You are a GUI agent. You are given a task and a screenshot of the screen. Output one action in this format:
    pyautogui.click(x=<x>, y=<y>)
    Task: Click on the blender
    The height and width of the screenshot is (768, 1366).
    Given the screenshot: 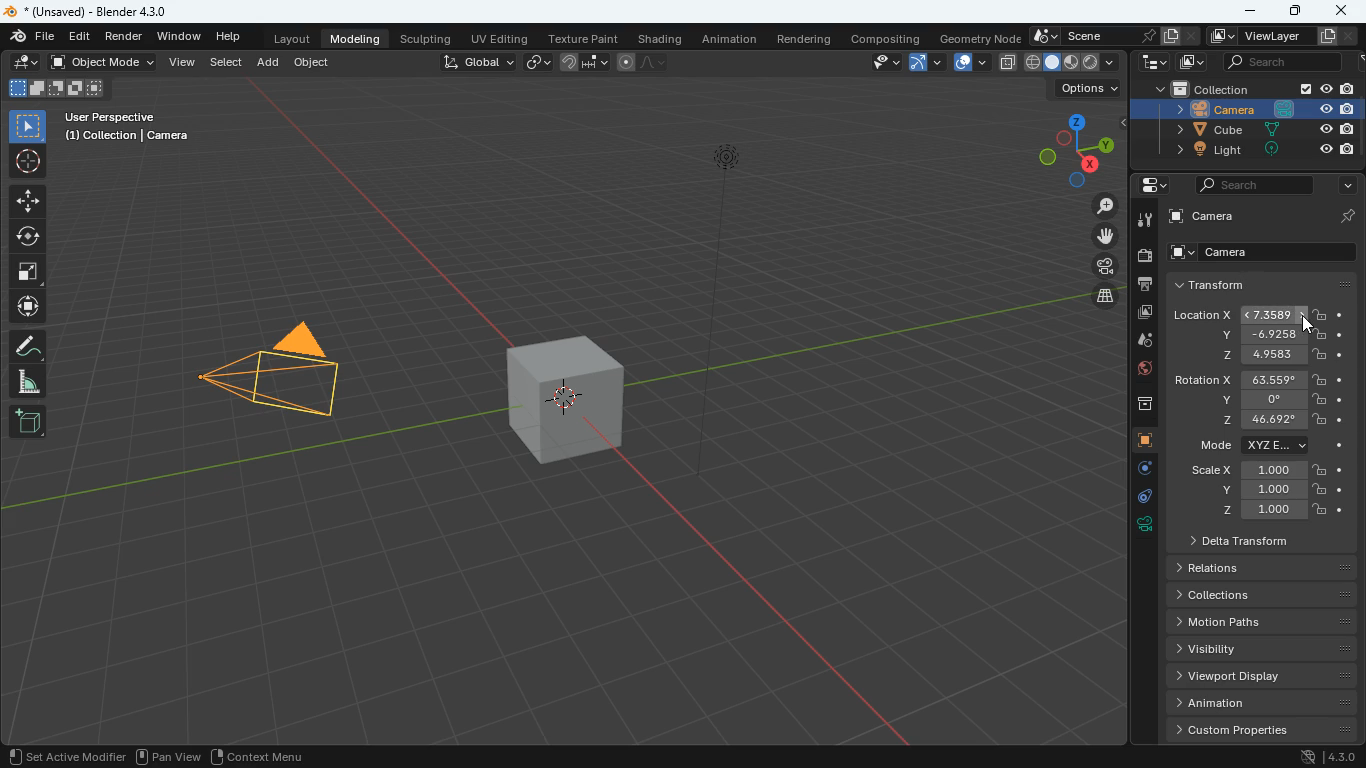 What is the action you would take?
    pyautogui.click(x=28, y=37)
    